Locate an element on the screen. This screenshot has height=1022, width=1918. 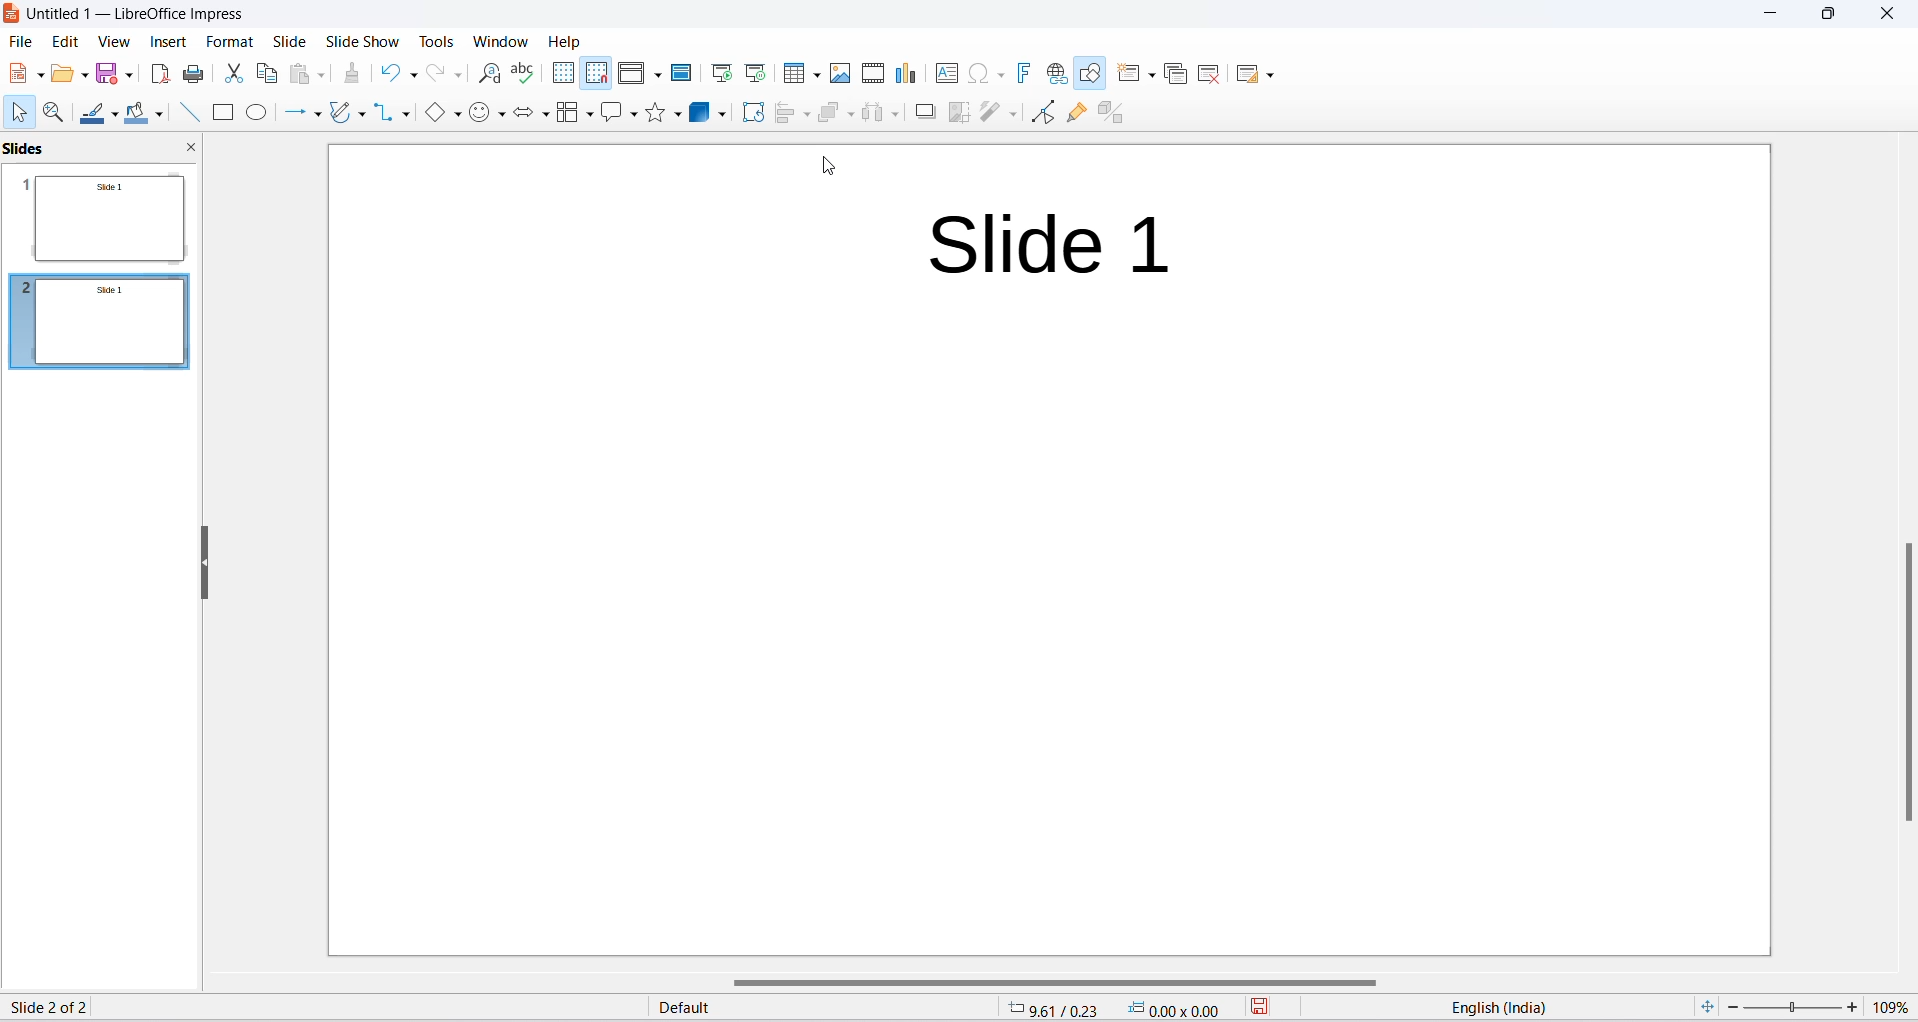
export as pdf is located at coordinates (161, 74).